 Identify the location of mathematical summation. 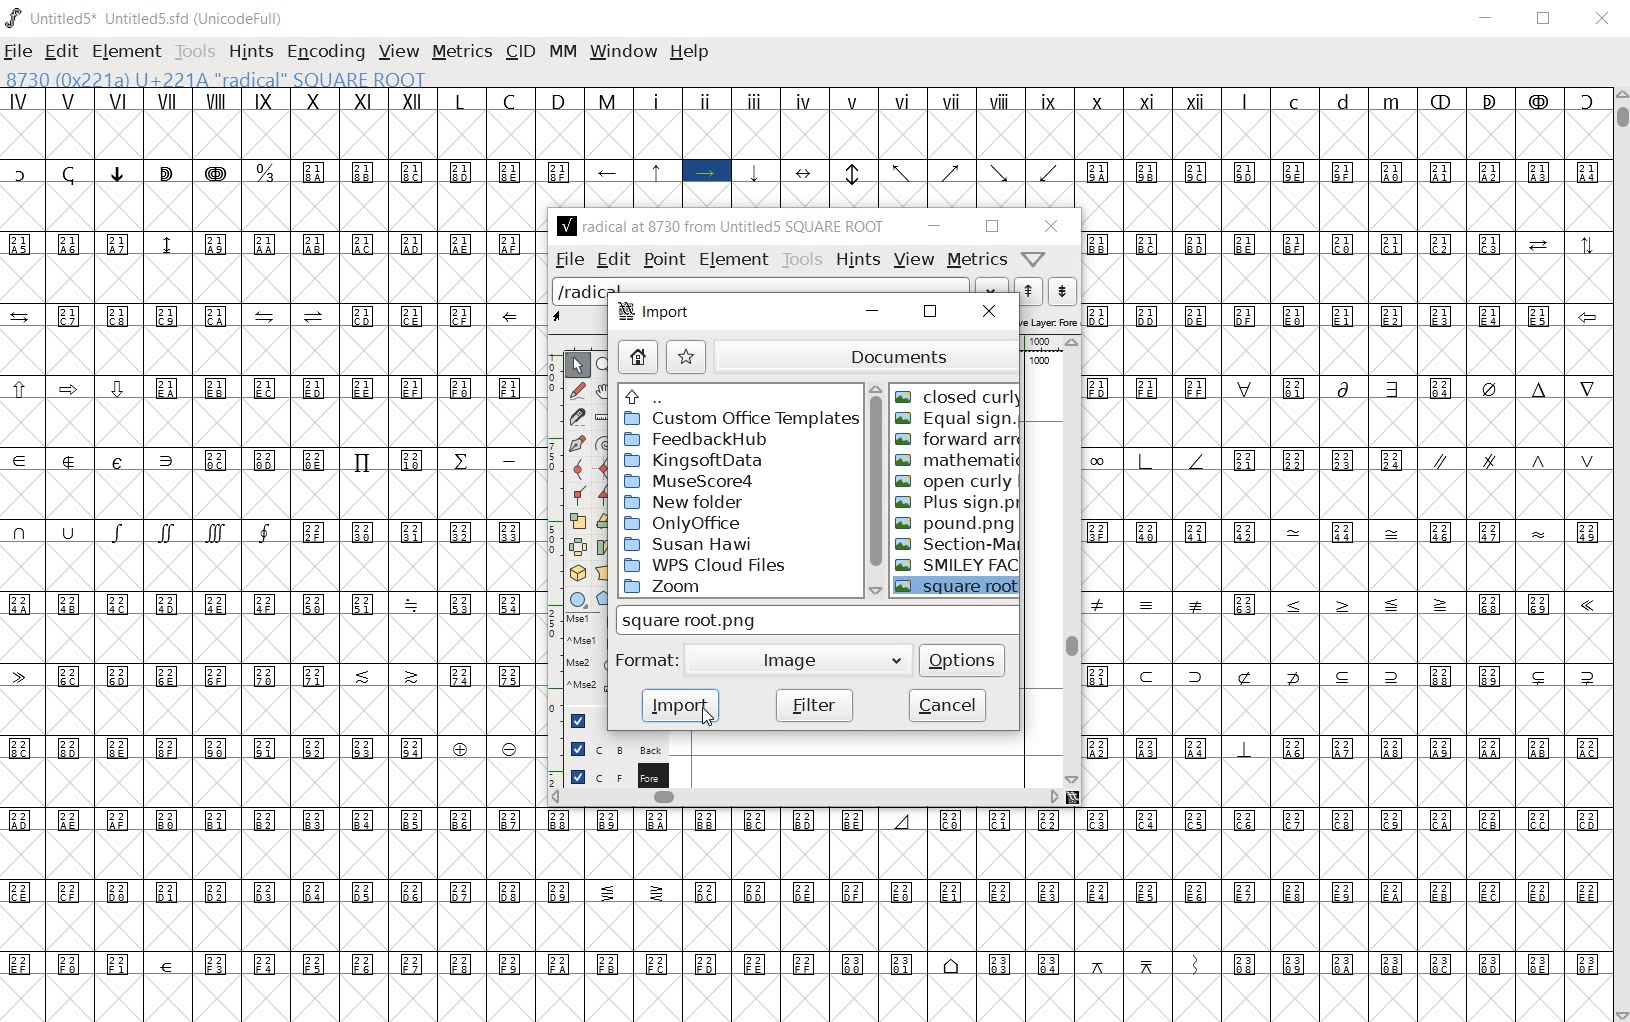
(957, 459).